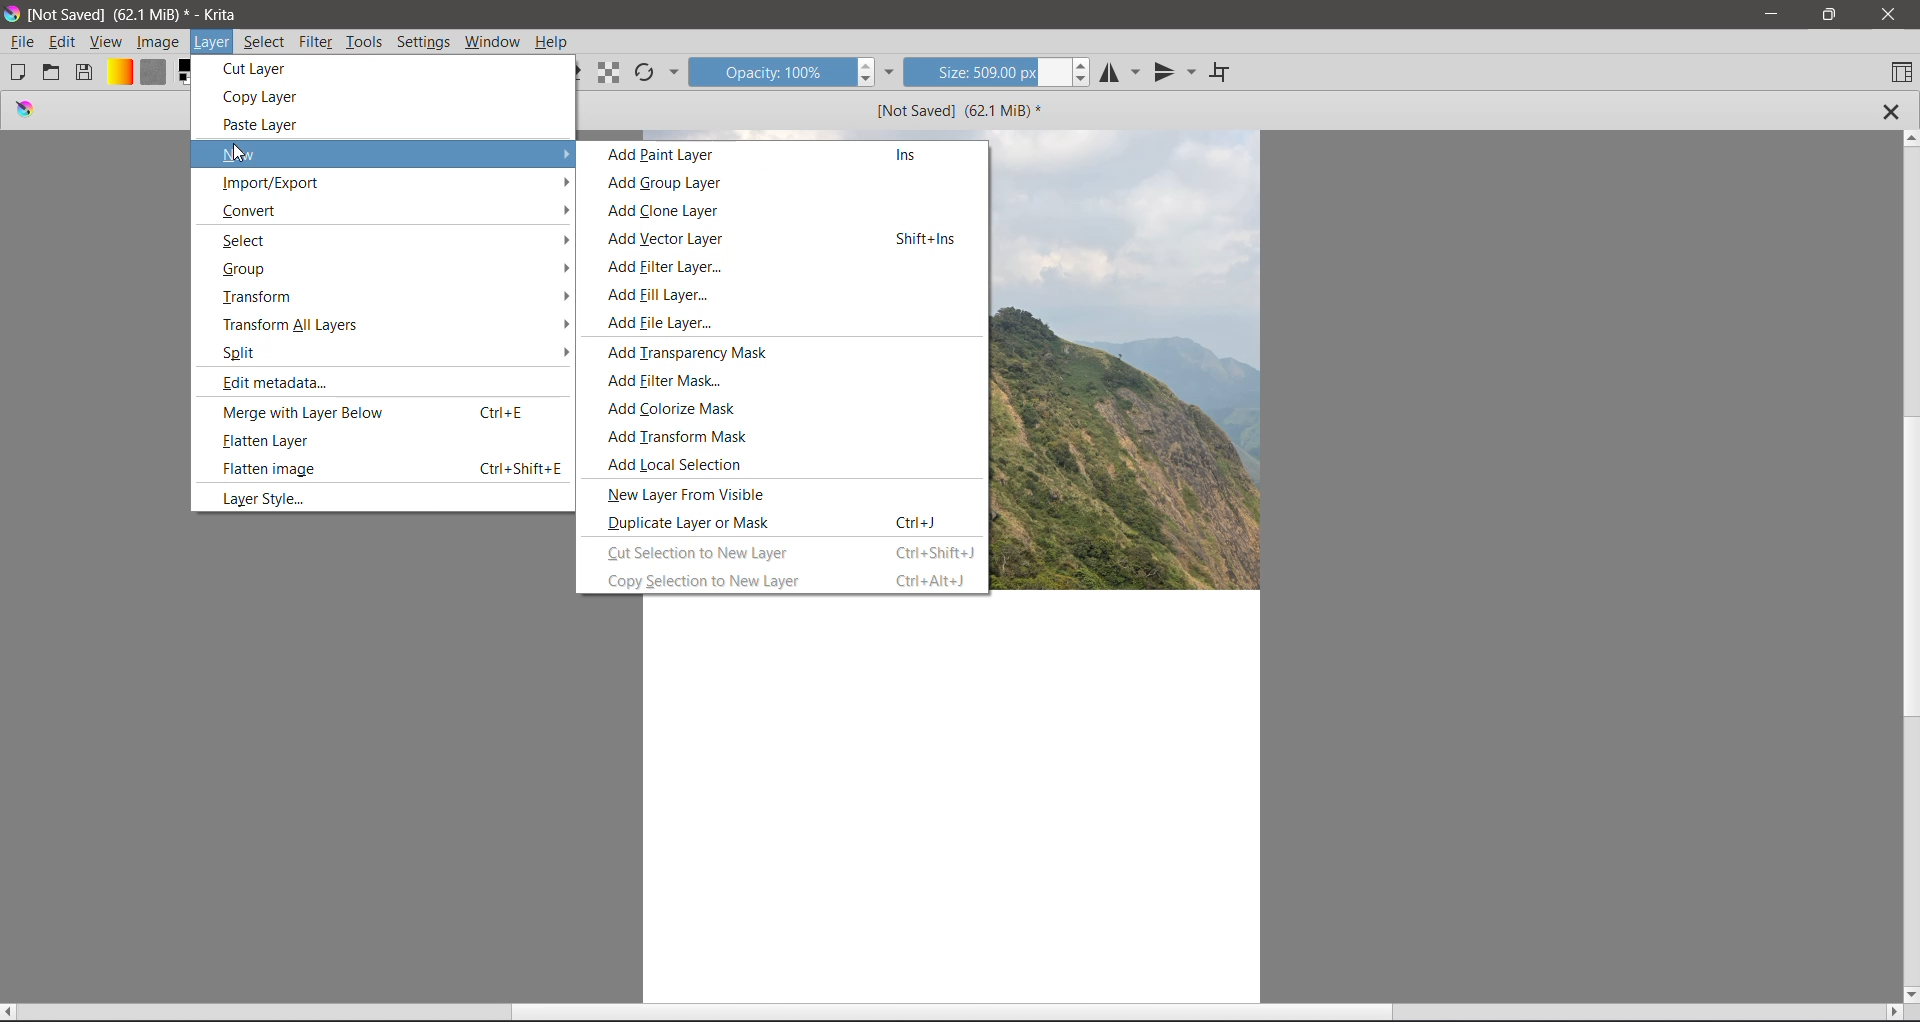  I want to click on Add Local Selection, so click(683, 464).